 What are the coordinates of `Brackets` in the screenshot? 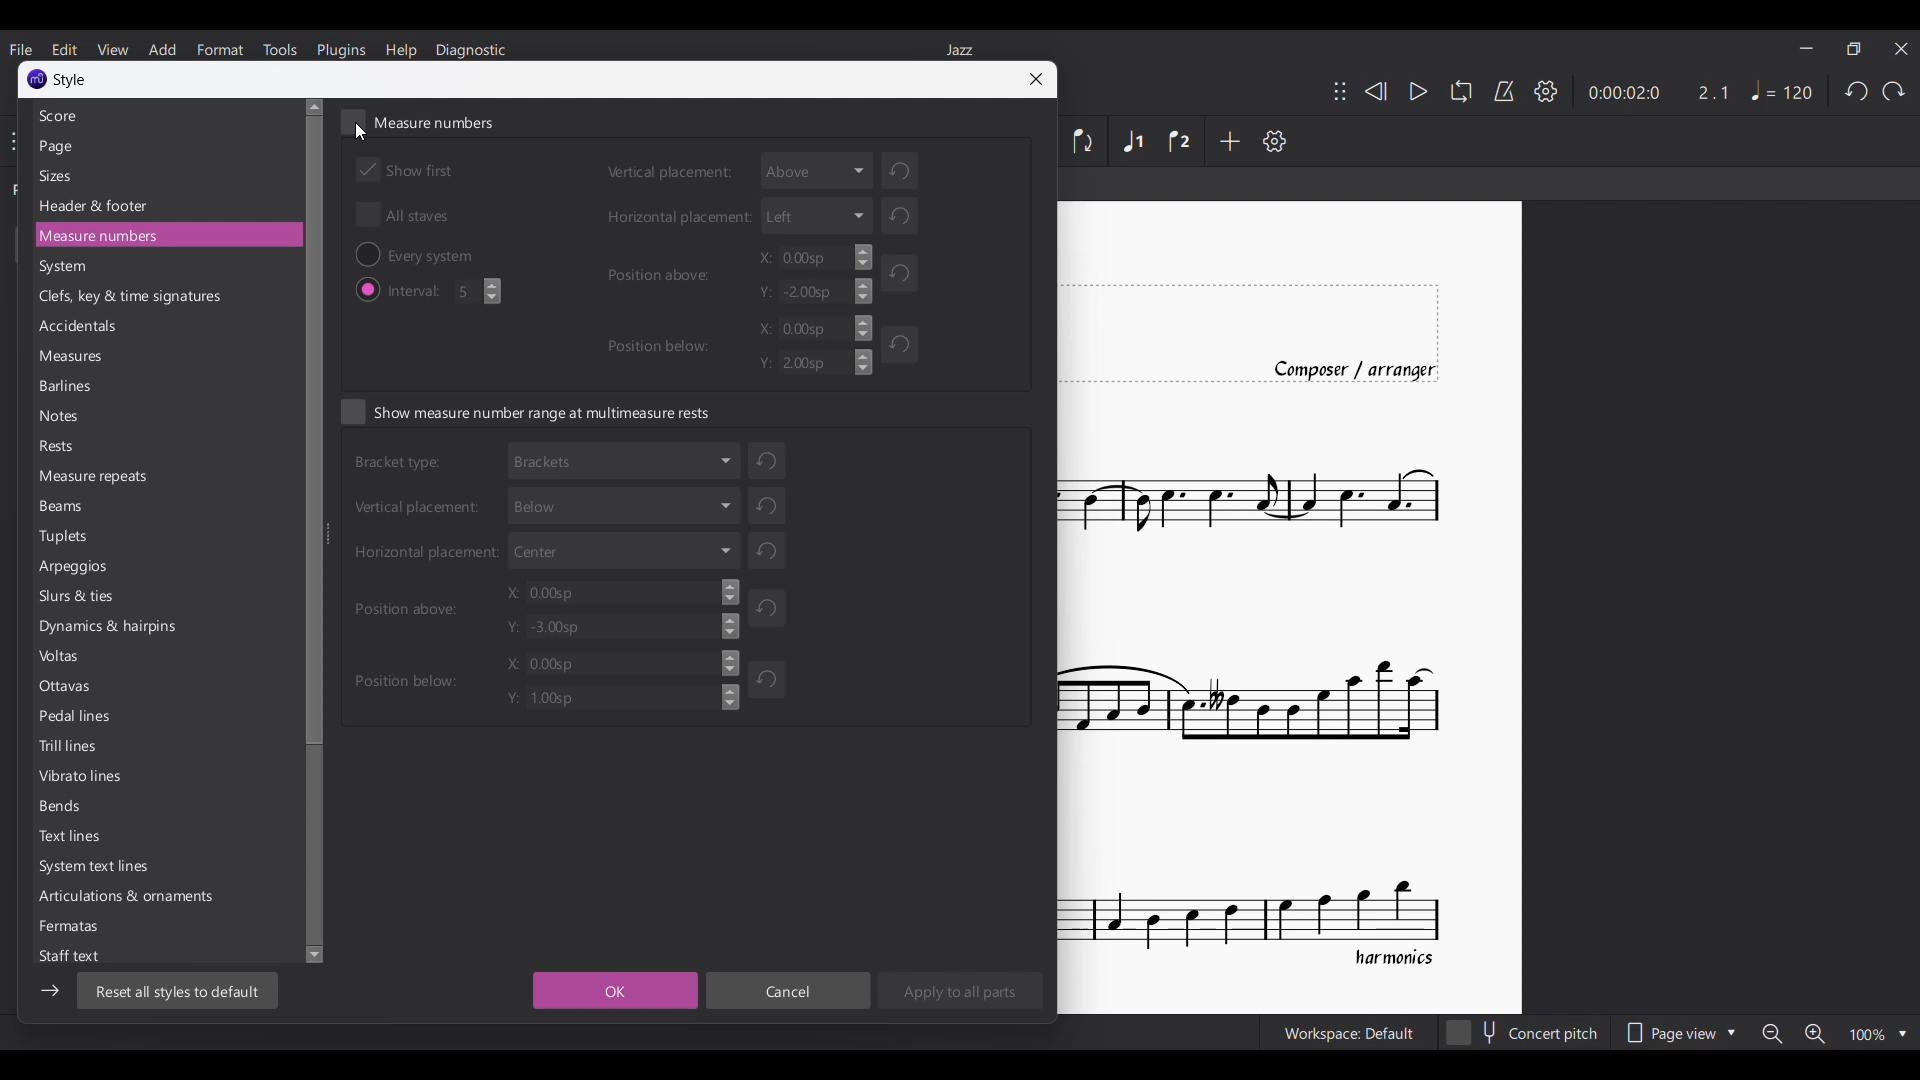 It's located at (624, 459).